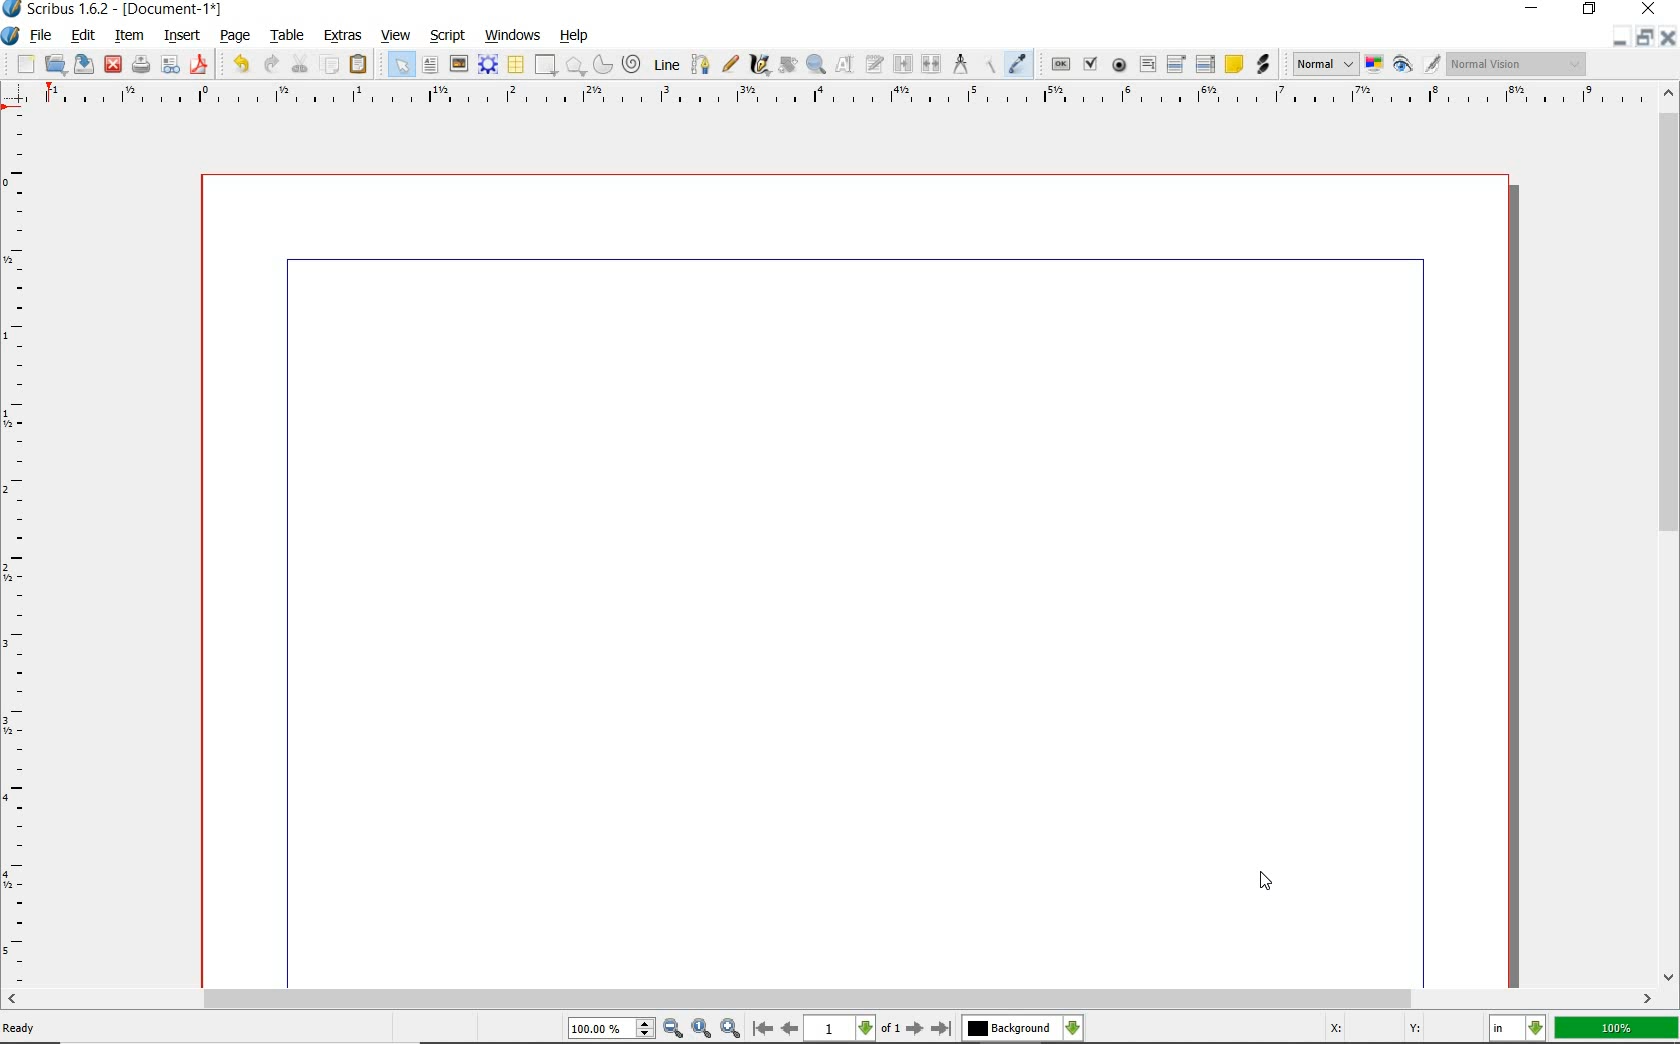 Image resolution: width=1680 pixels, height=1044 pixels. Describe the element at coordinates (11, 37) in the screenshot. I see `system logo` at that location.